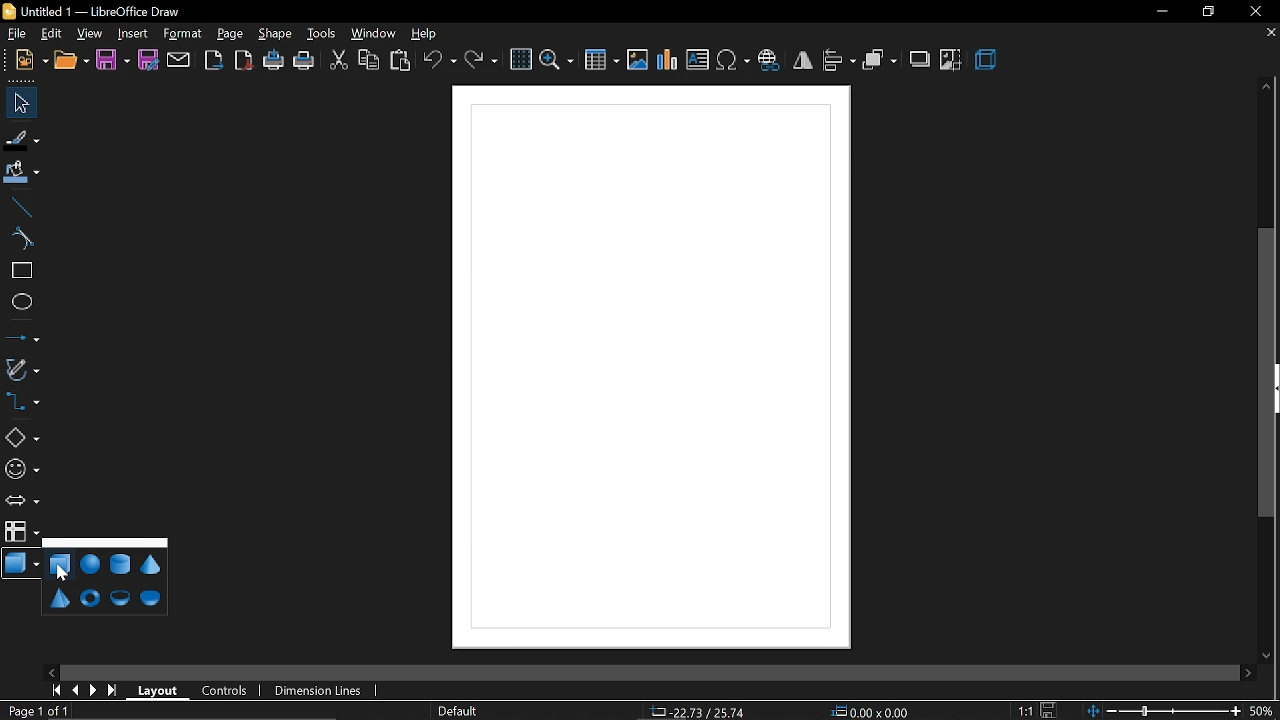 The width and height of the screenshot is (1280, 720). What do you see at coordinates (22, 567) in the screenshot?
I see `3d shapes` at bounding box center [22, 567].